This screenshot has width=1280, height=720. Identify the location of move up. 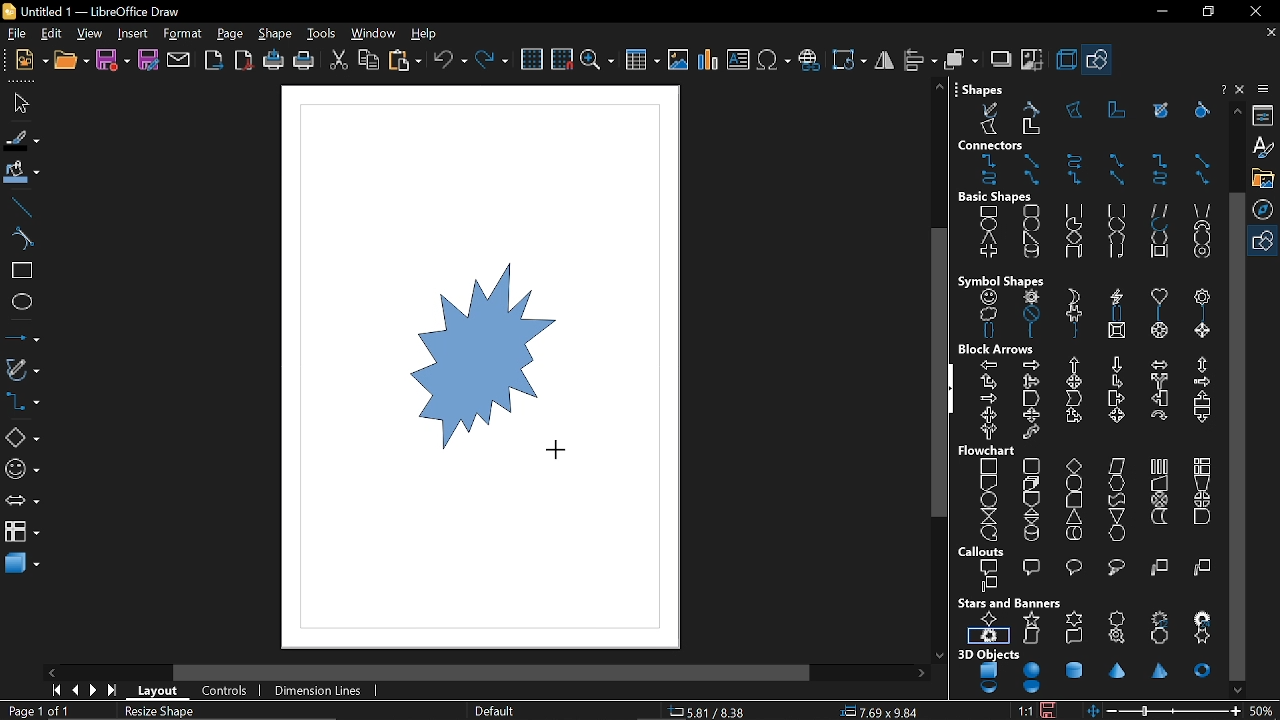
(1234, 111).